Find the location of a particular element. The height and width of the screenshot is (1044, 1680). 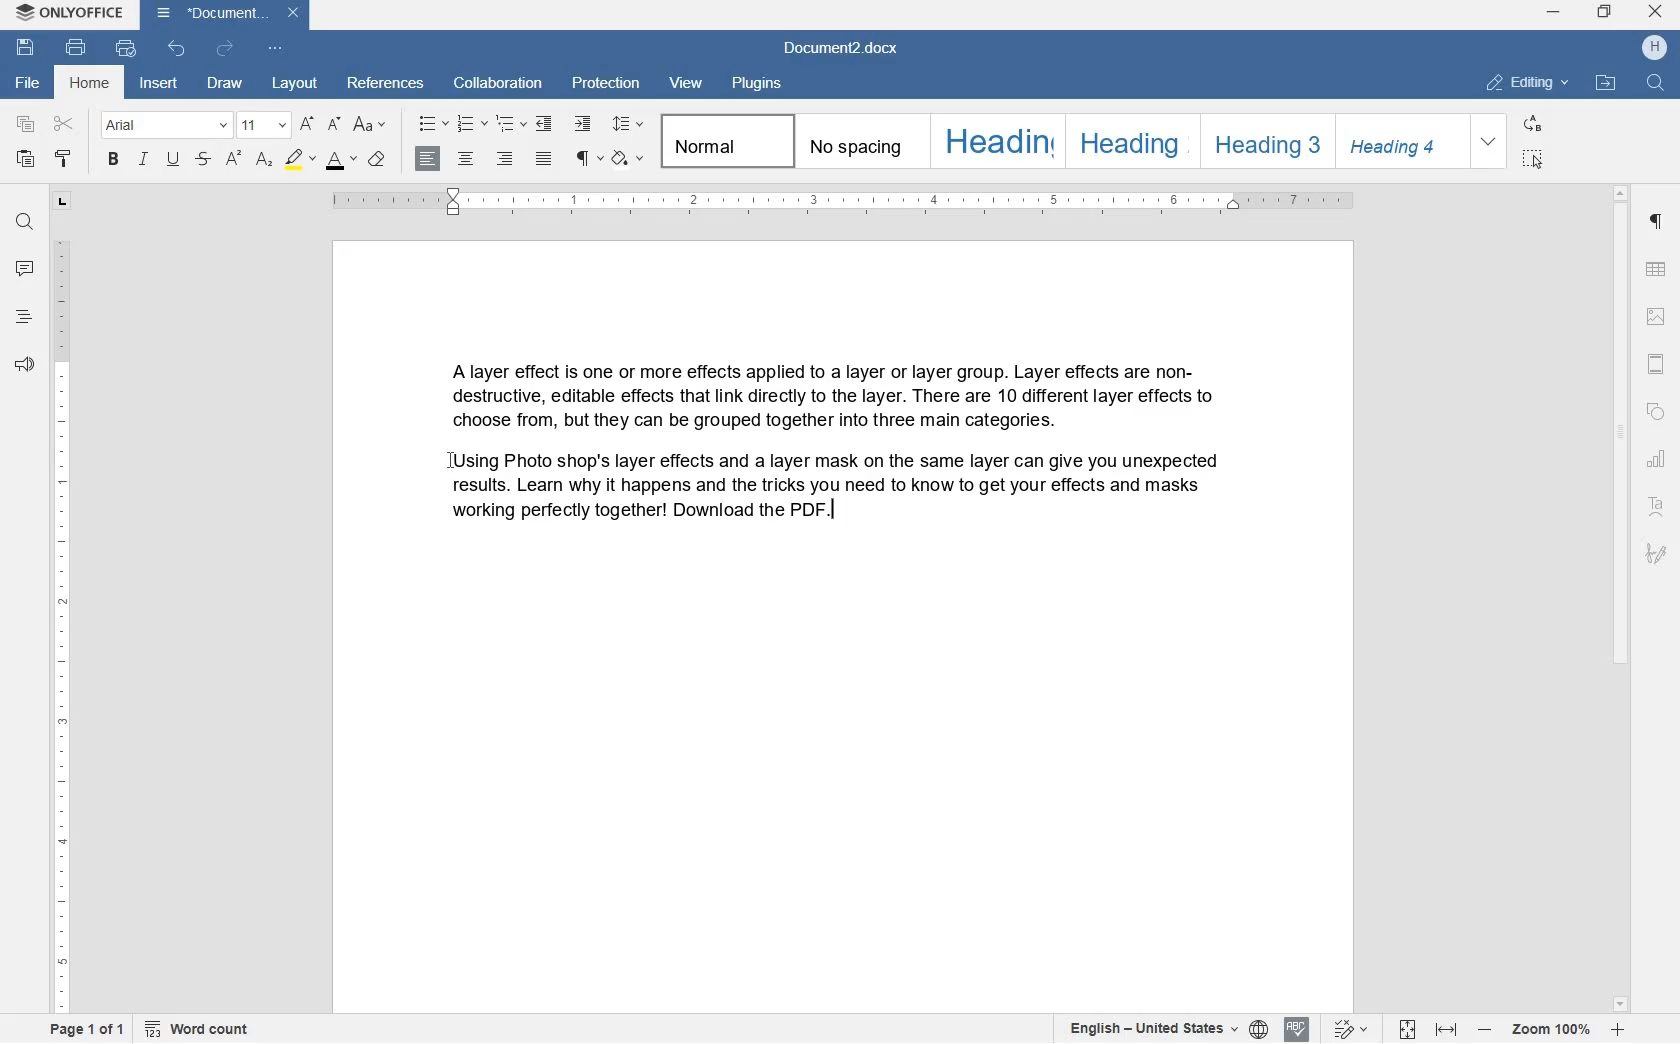

PLUGINS is located at coordinates (756, 84).